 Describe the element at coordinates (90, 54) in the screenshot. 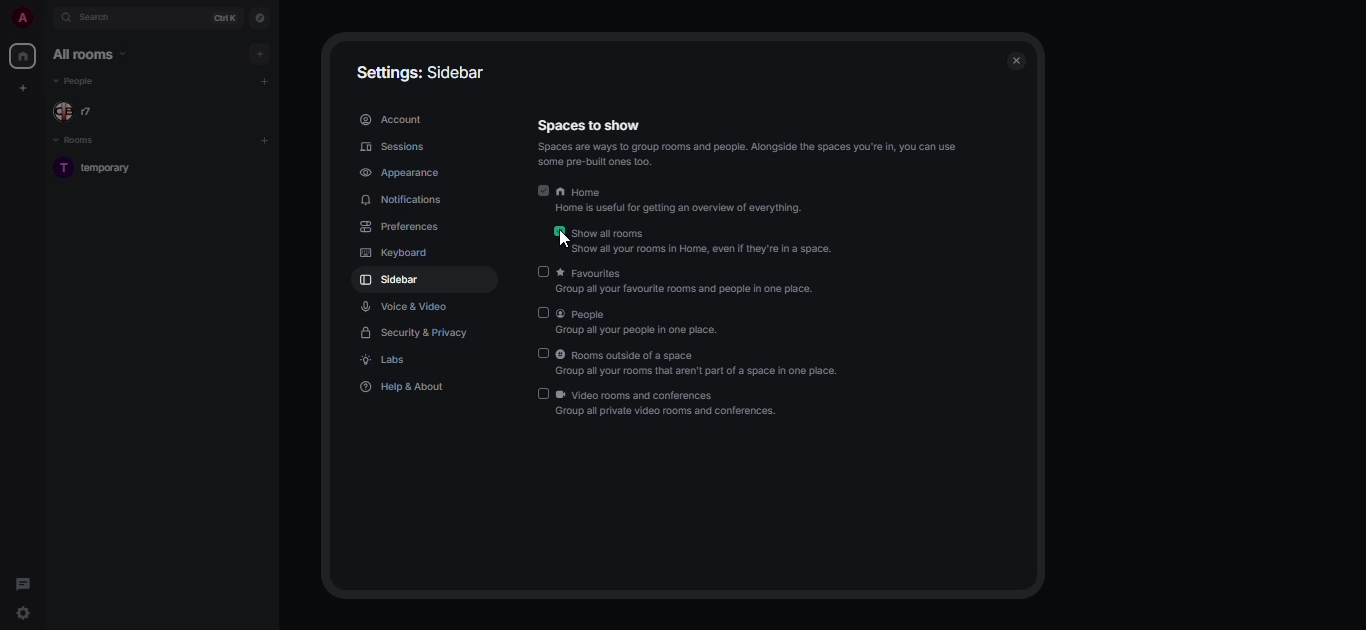

I see `all rooms` at that location.